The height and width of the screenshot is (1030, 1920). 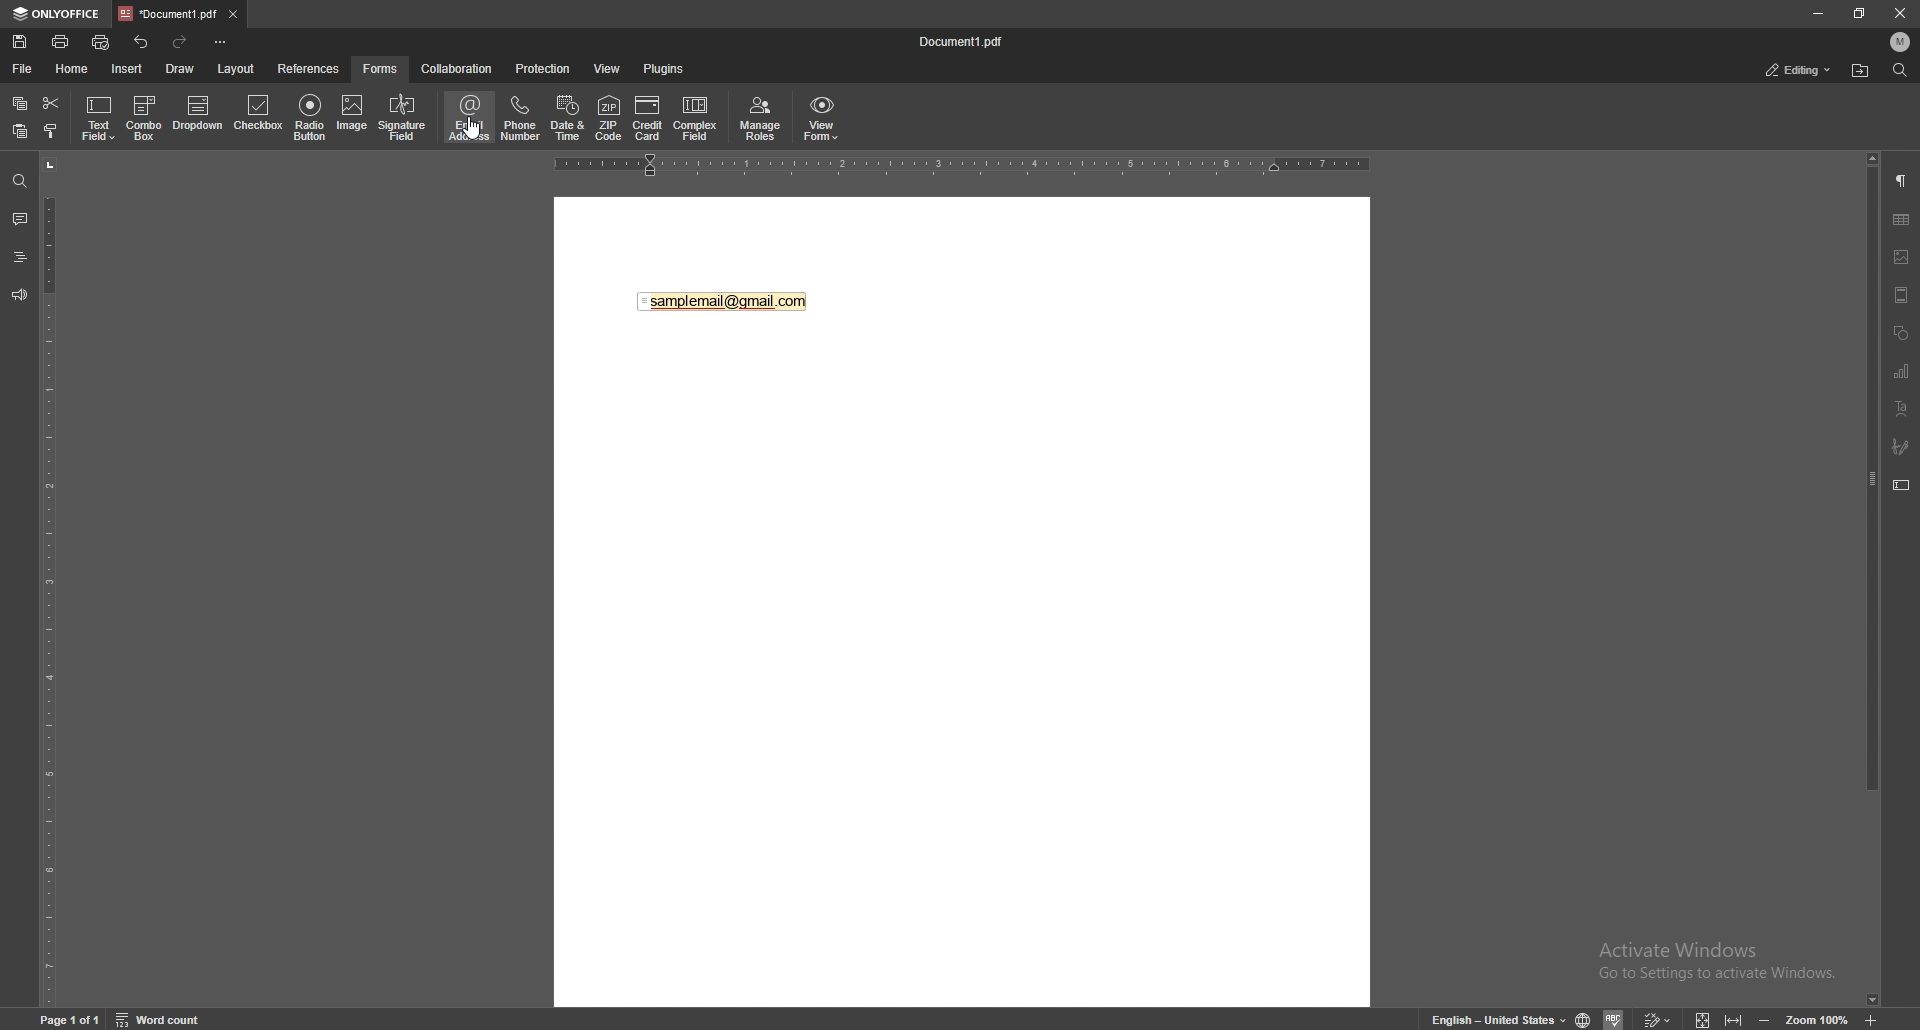 I want to click on home, so click(x=71, y=68).